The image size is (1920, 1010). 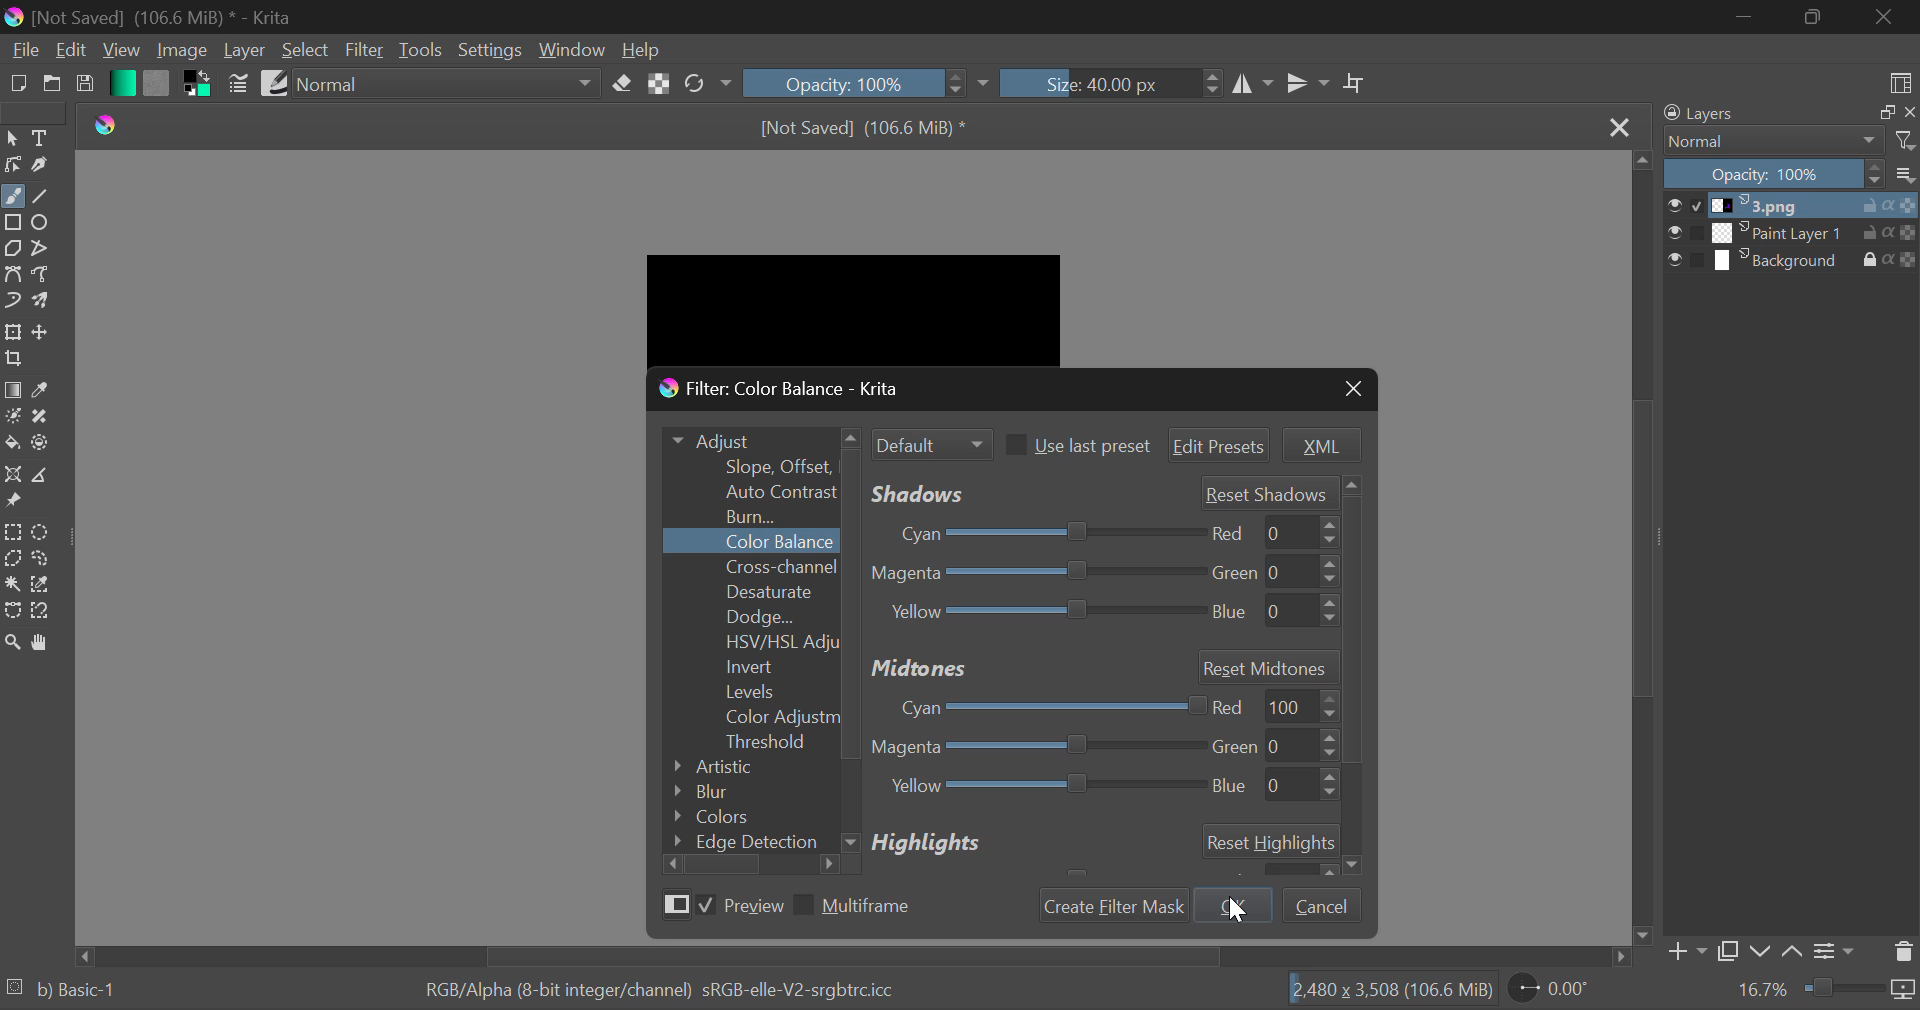 I want to click on Color Adjustment, so click(x=752, y=717).